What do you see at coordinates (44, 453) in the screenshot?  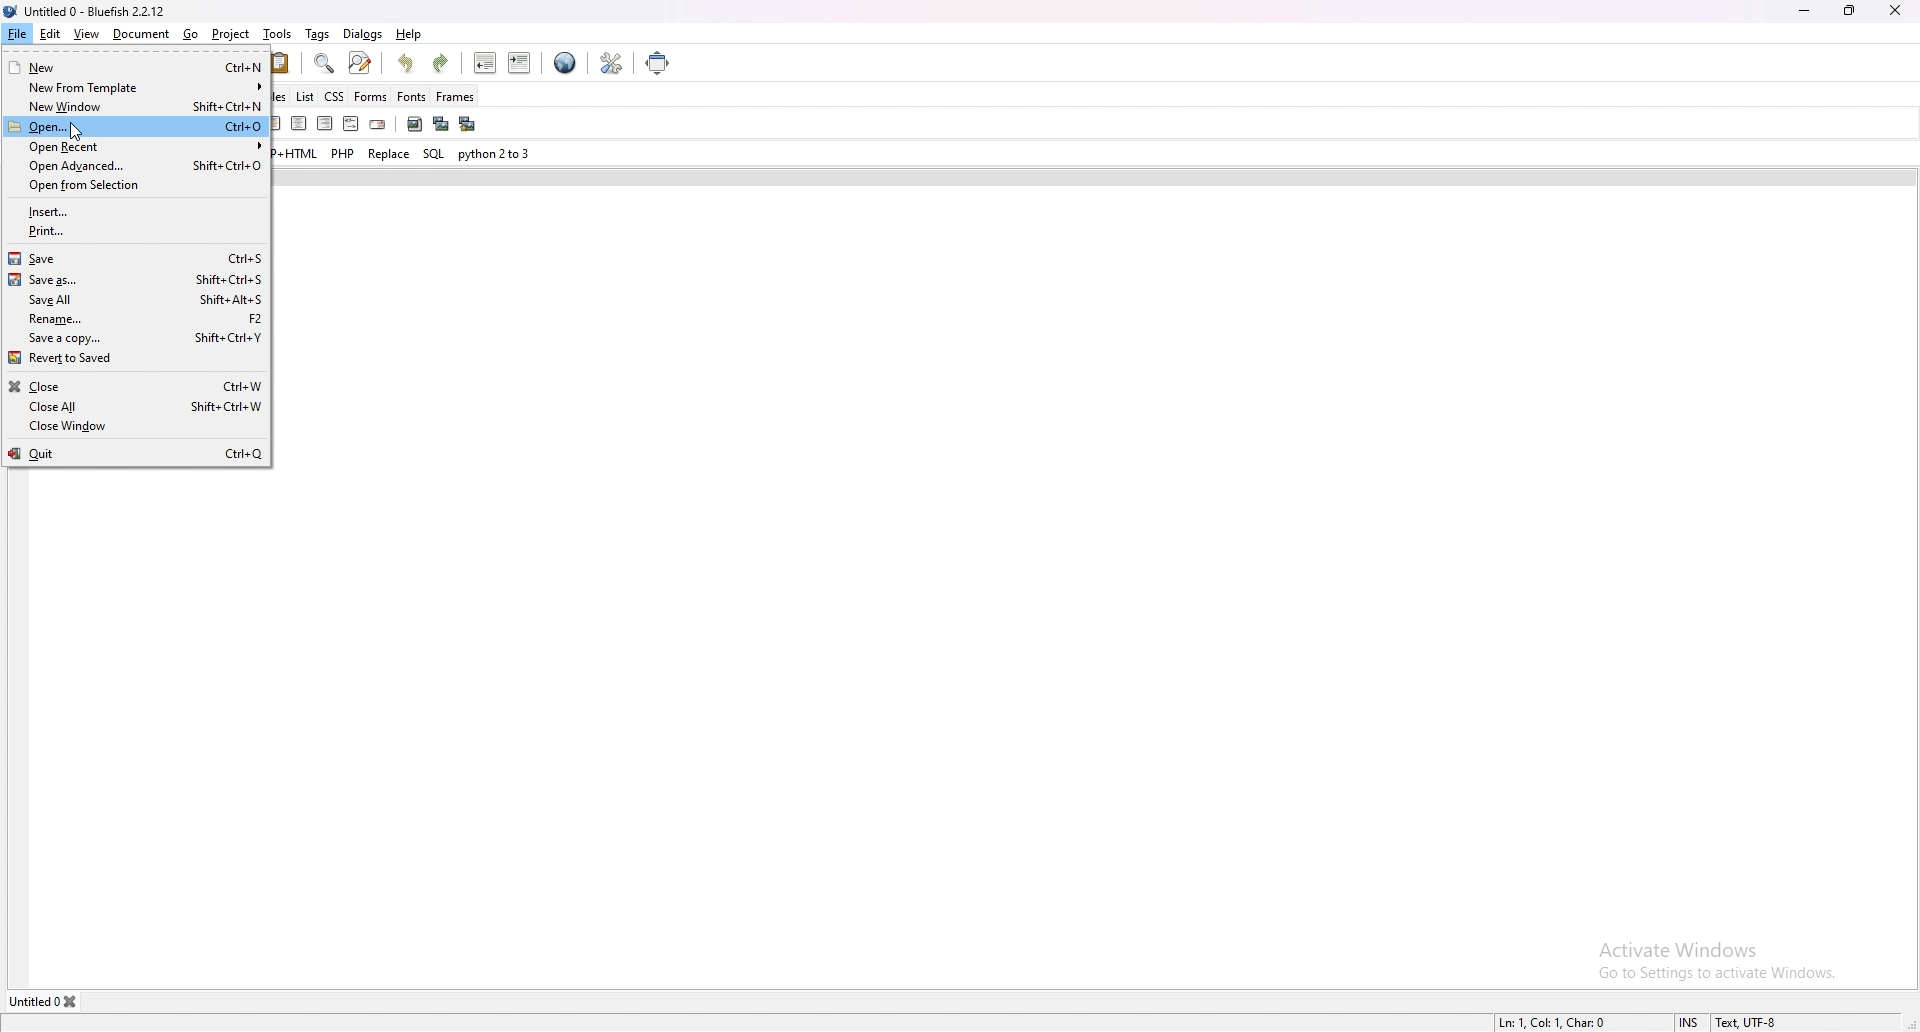 I see `quit` at bounding box center [44, 453].